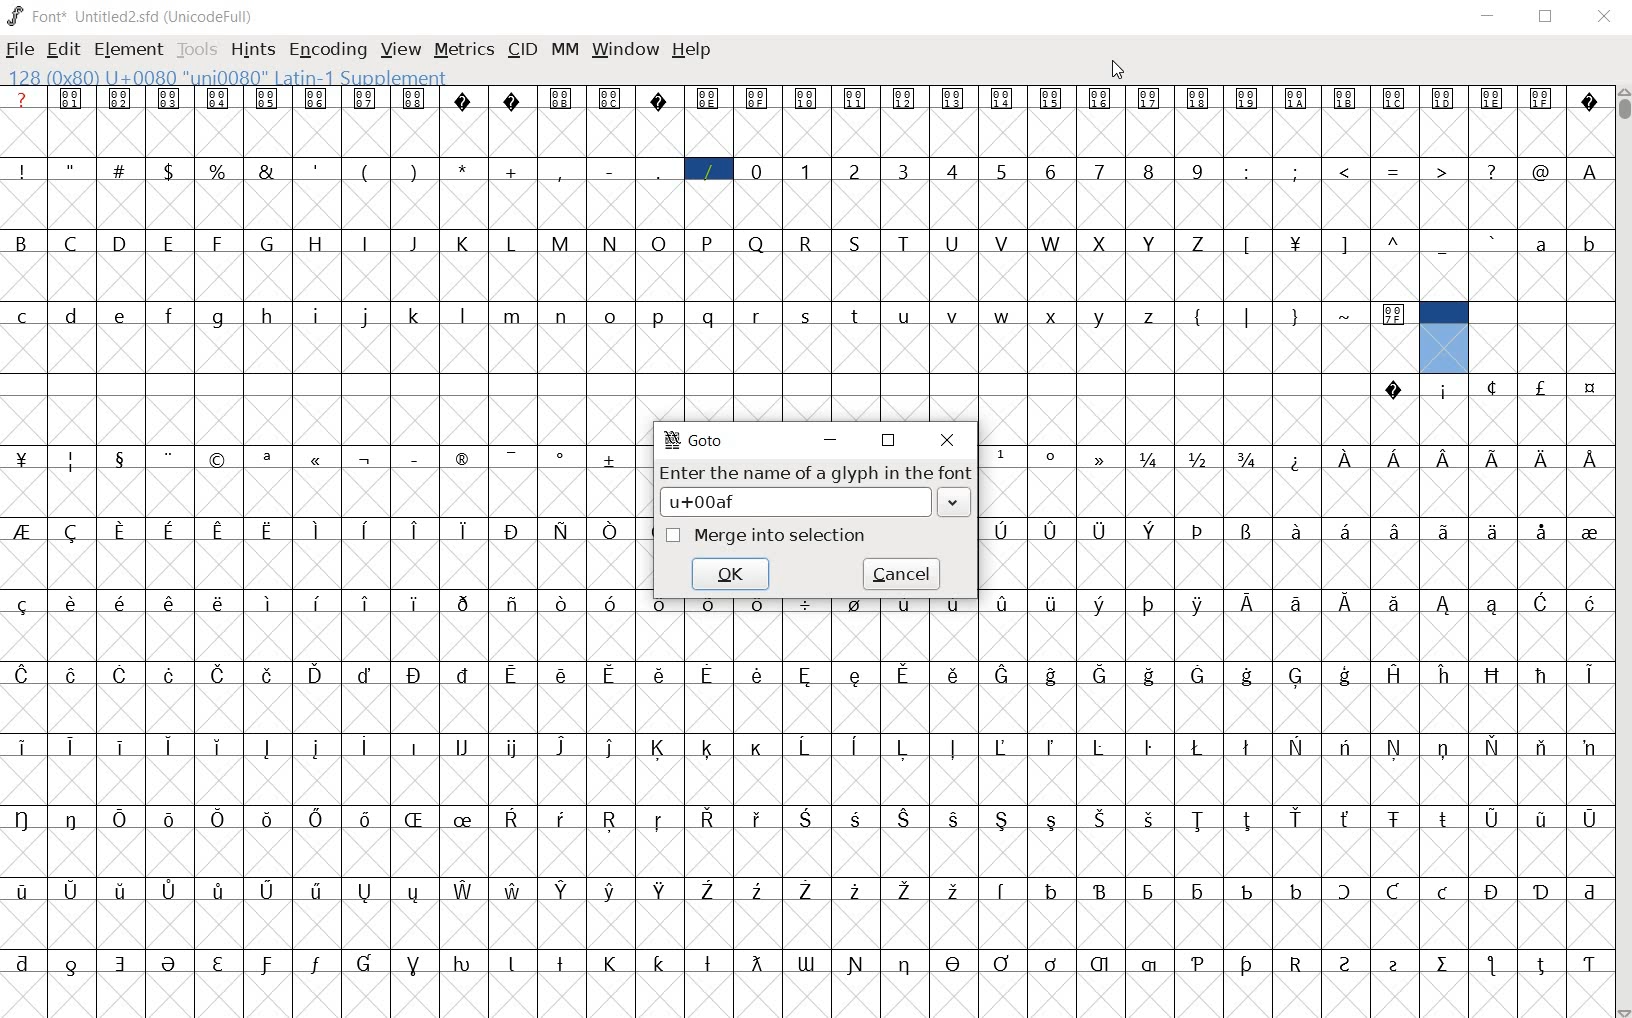  What do you see at coordinates (1052, 171) in the screenshot?
I see `6` at bounding box center [1052, 171].